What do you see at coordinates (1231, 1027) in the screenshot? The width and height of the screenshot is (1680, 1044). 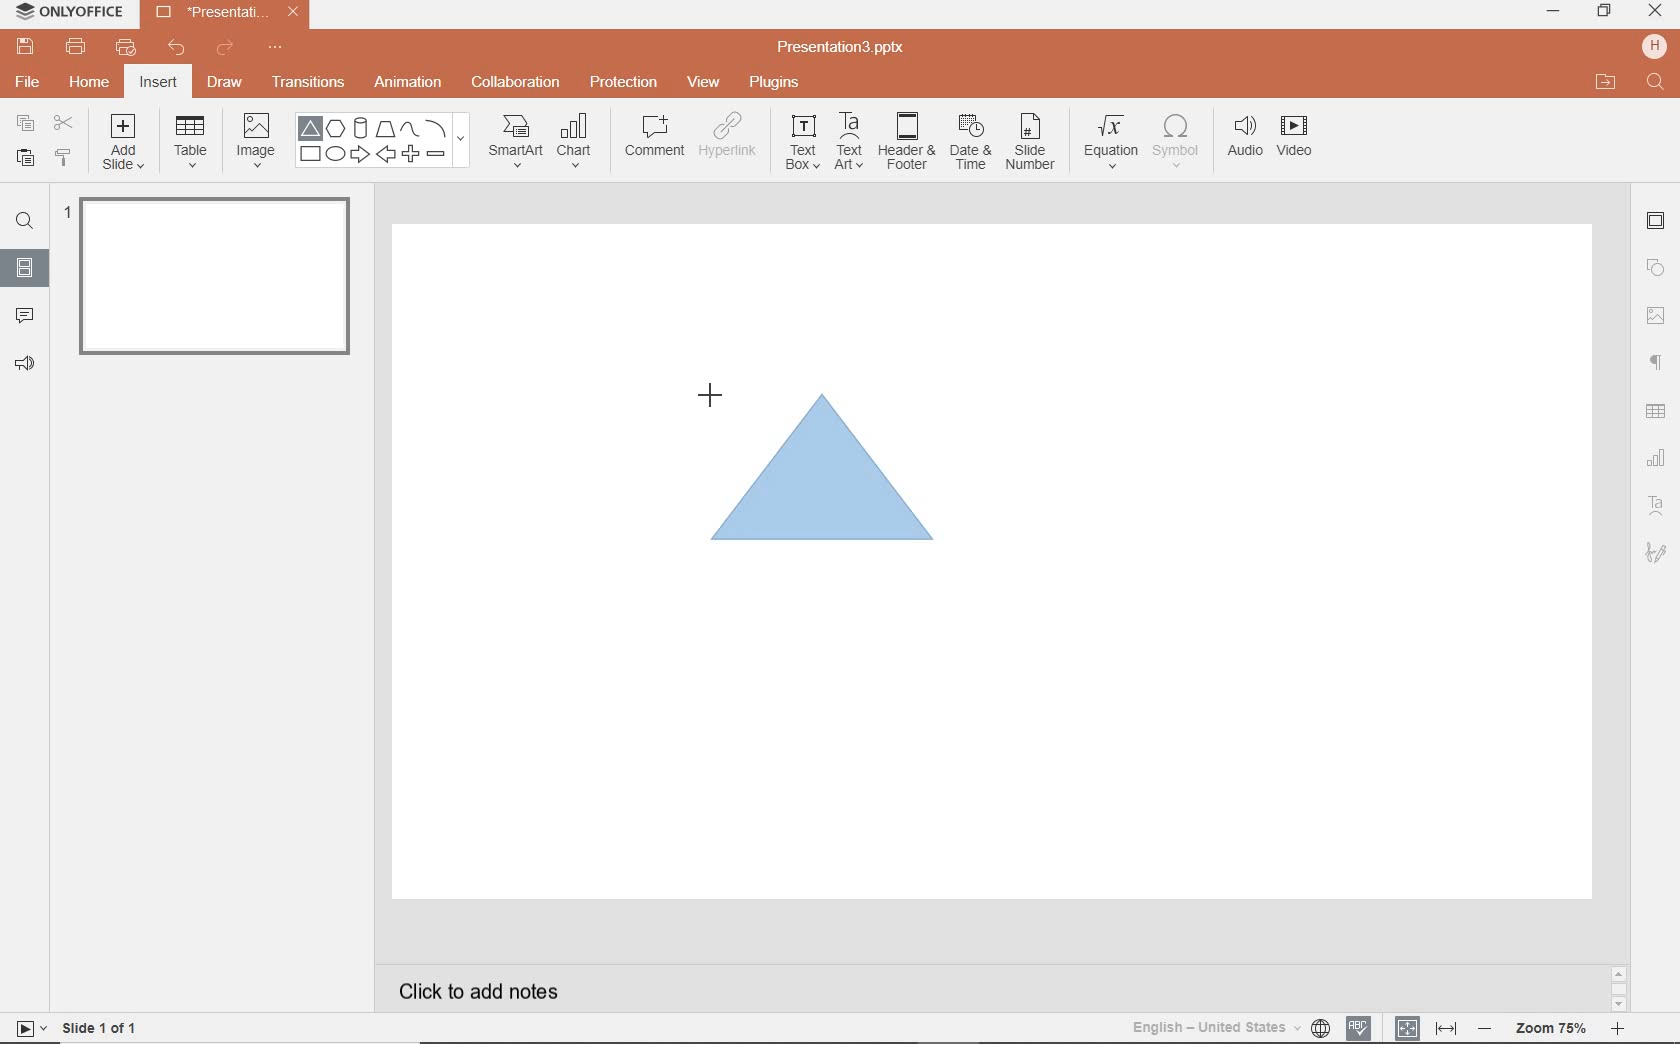 I see `TEXT LANGUAGE` at bounding box center [1231, 1027].